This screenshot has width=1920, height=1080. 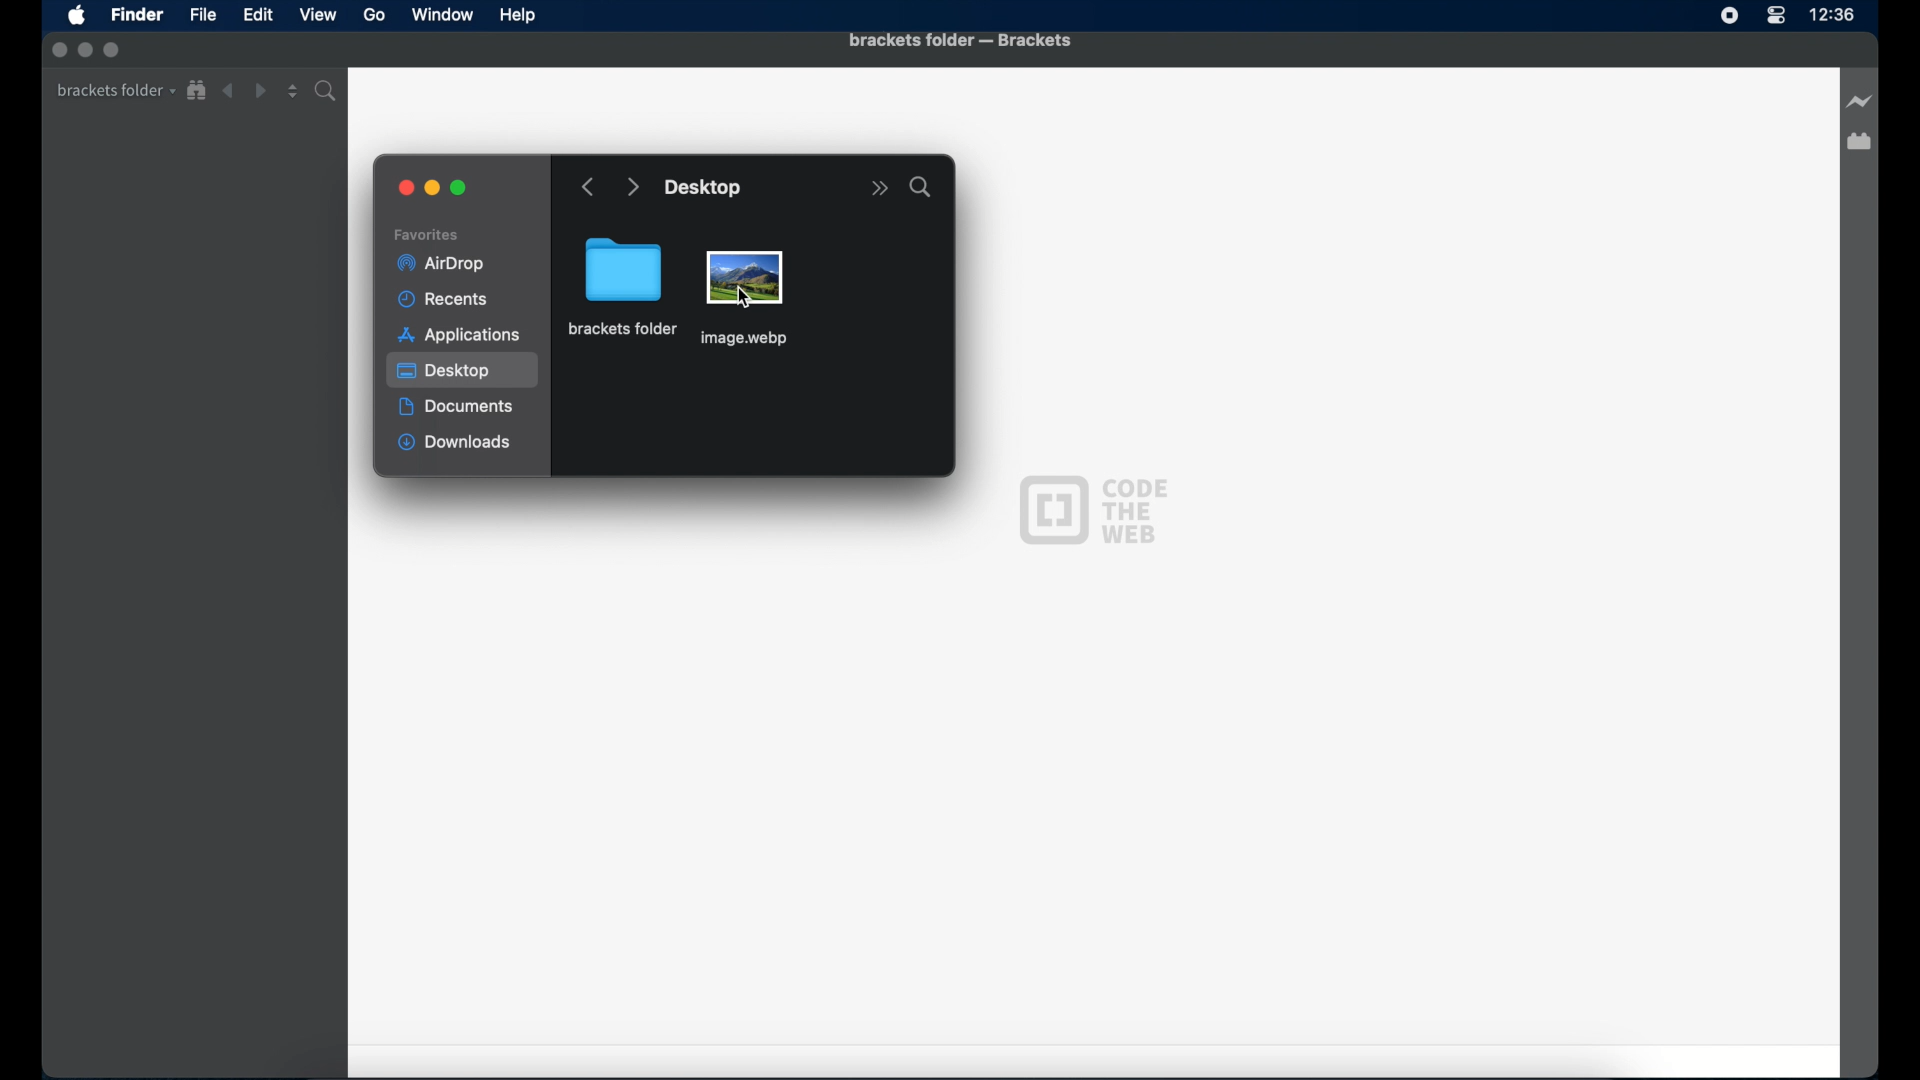 What do you see at coordinates (518, 16) in the screenshot?
I see `Help` at bounding box center [518, 16].